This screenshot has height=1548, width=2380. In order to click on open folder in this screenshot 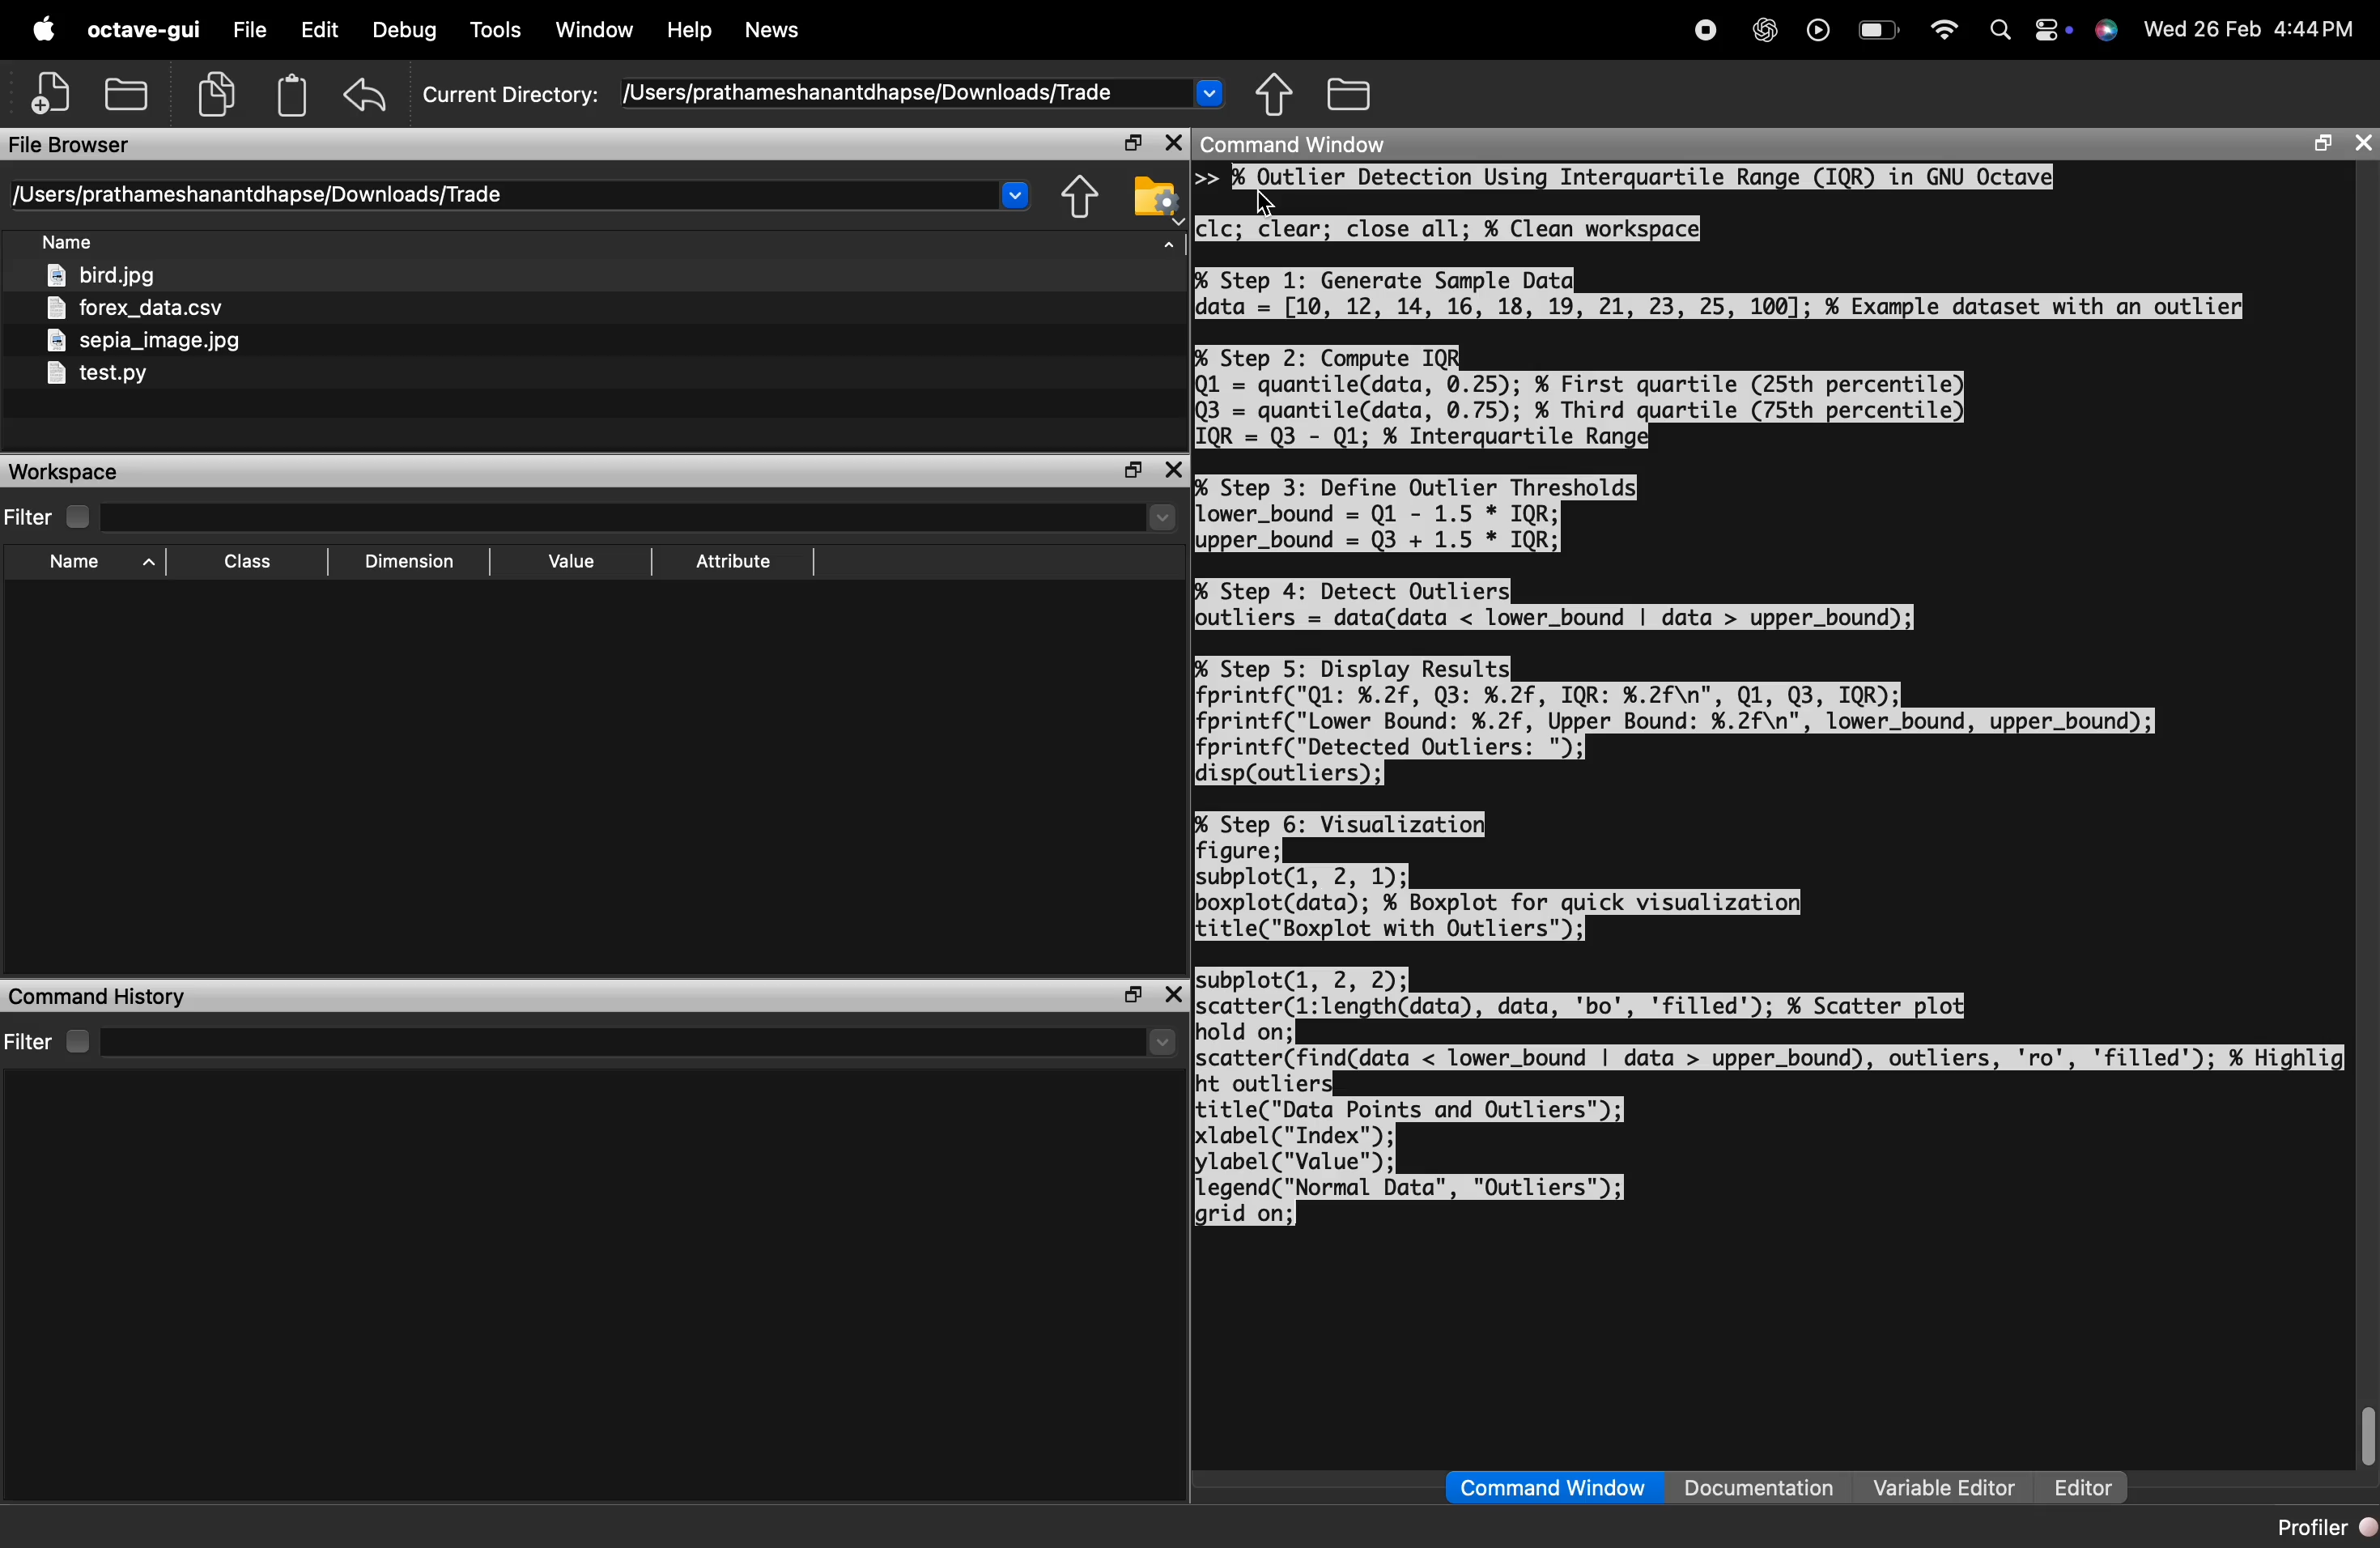, I will do `click(128, 91)`.